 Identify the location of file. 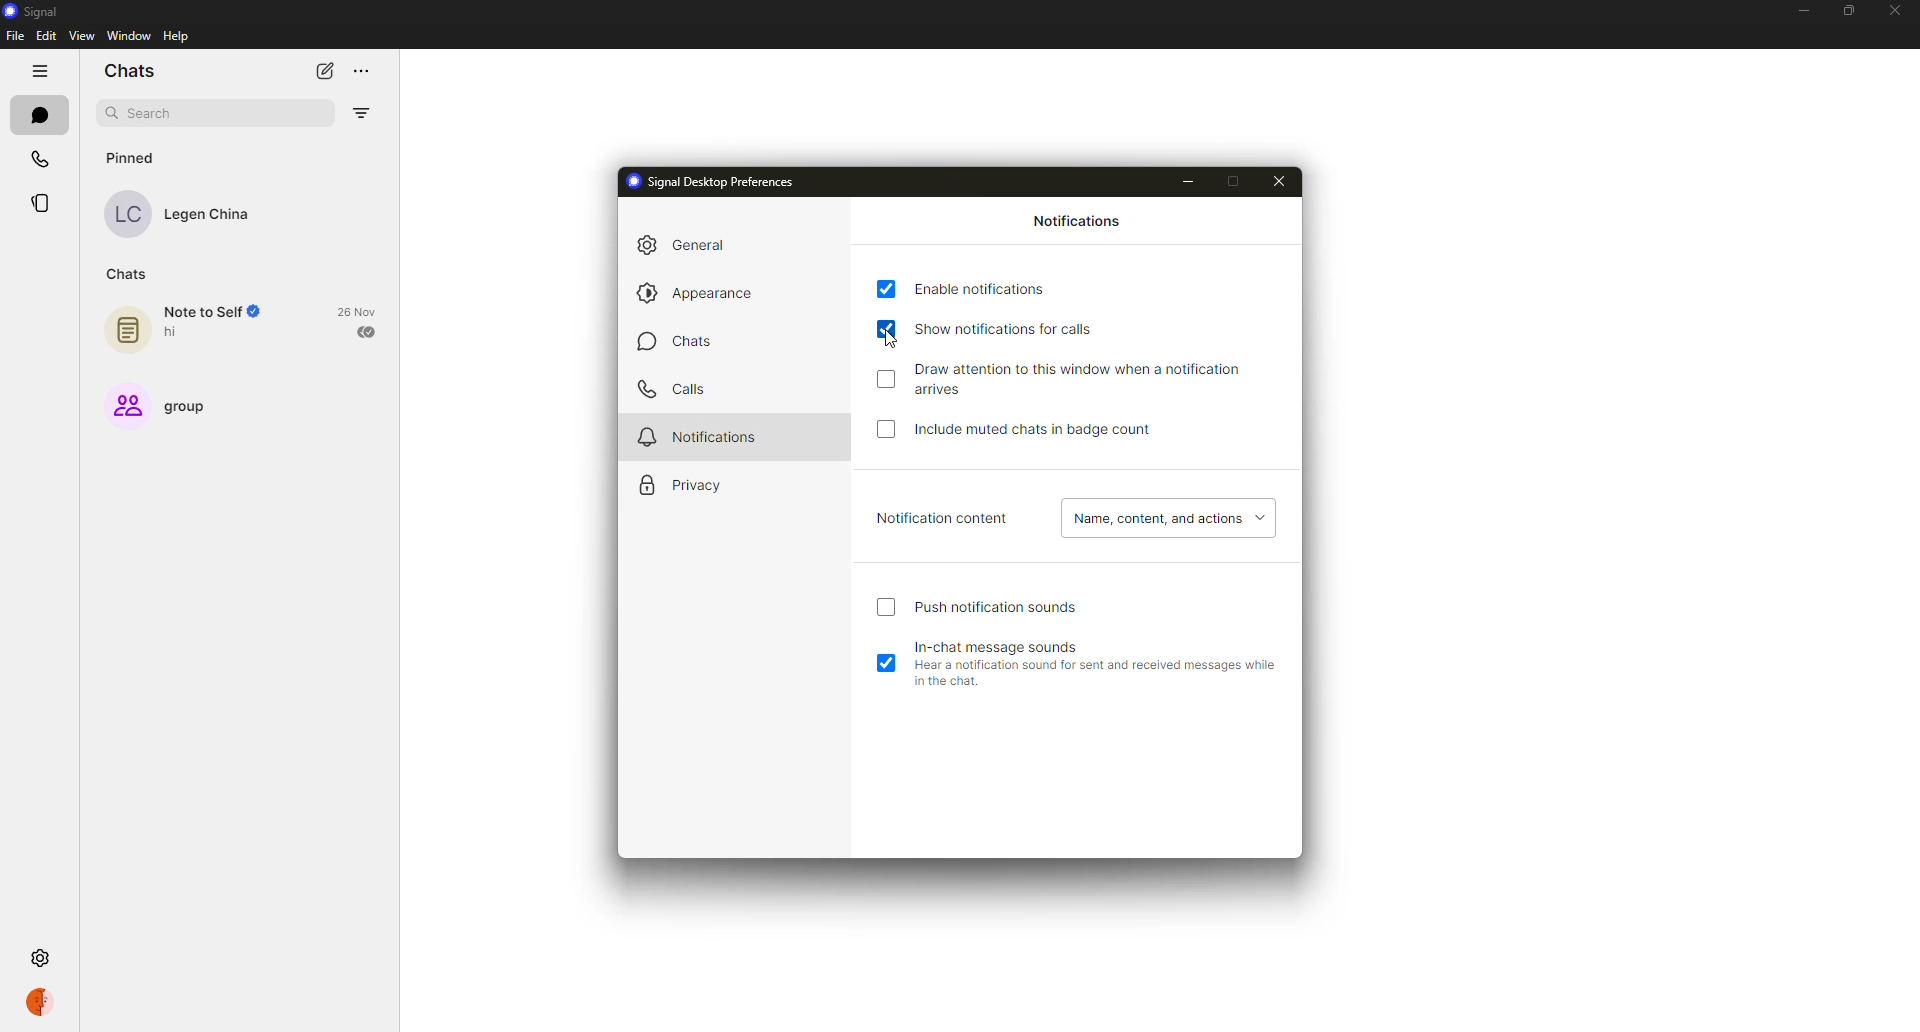
(15, 35).